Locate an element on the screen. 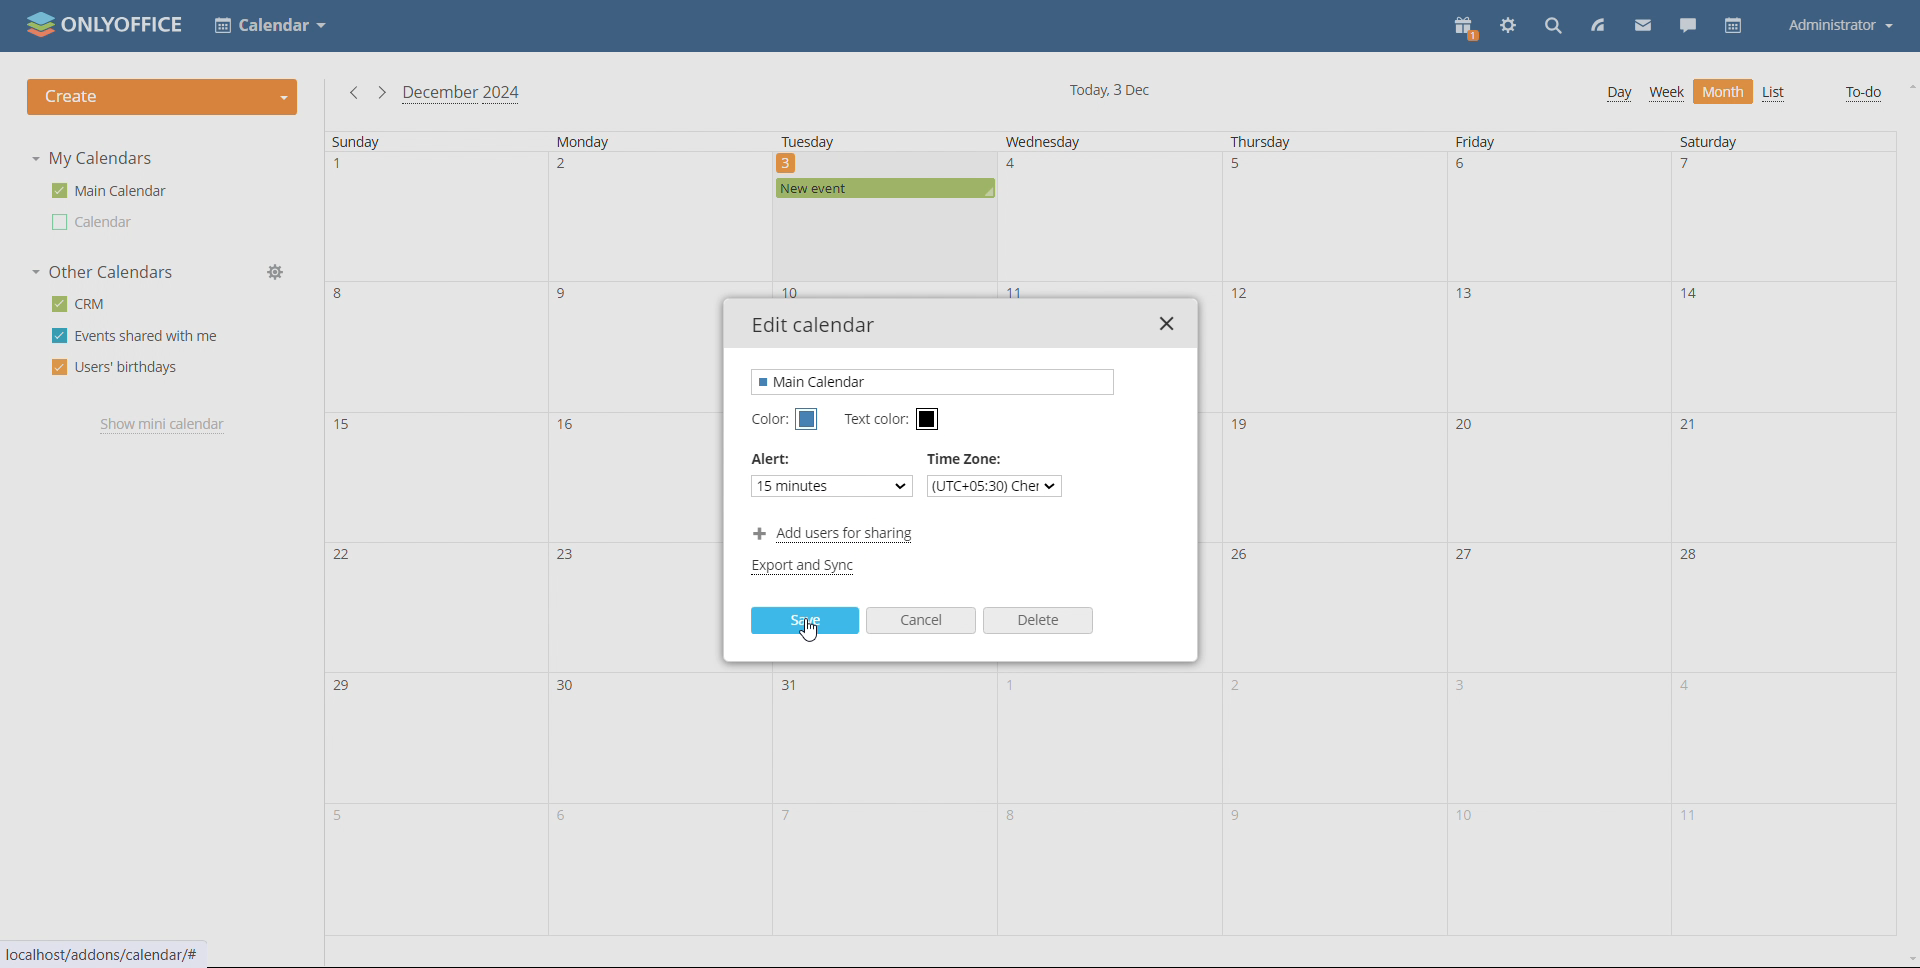 The image size is (1920, 968). date is located at coordinates (1559, 478).